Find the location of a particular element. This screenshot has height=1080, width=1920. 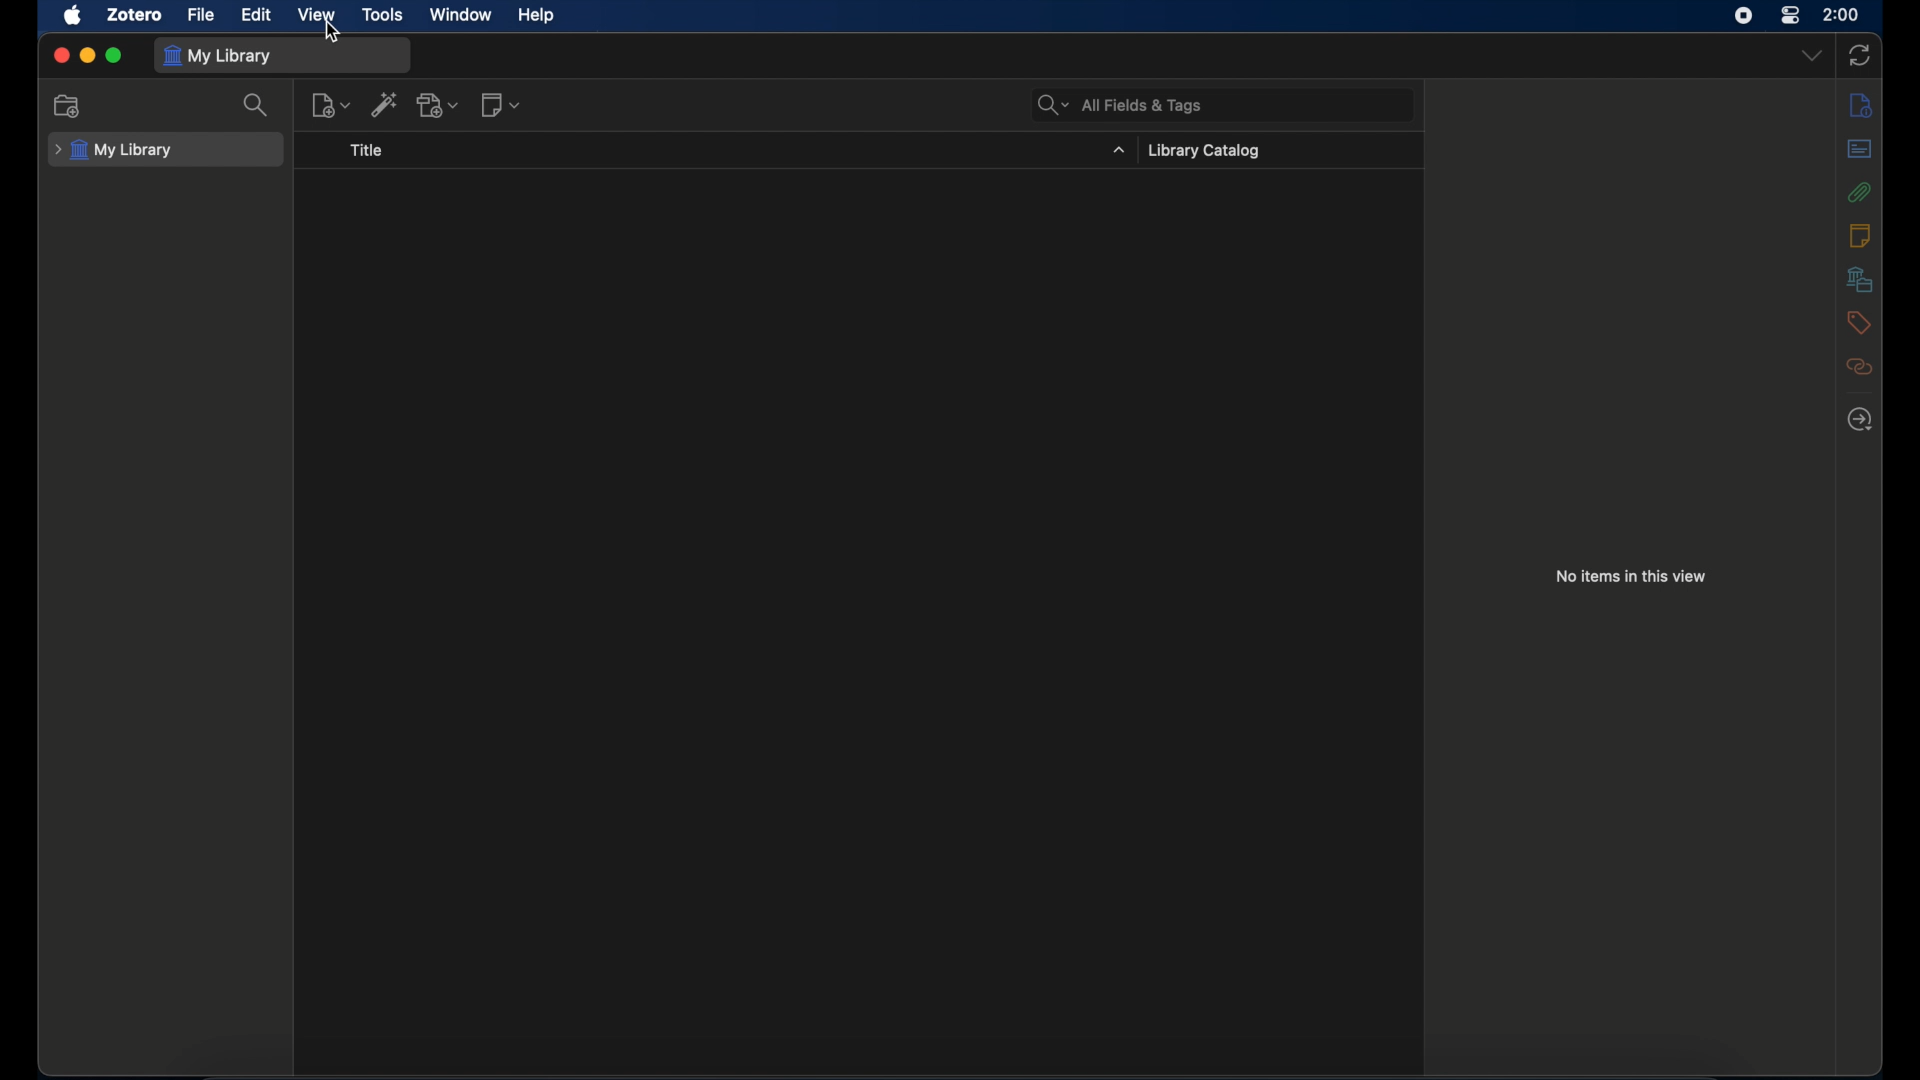

new collection is located at coordinates (68, 105).